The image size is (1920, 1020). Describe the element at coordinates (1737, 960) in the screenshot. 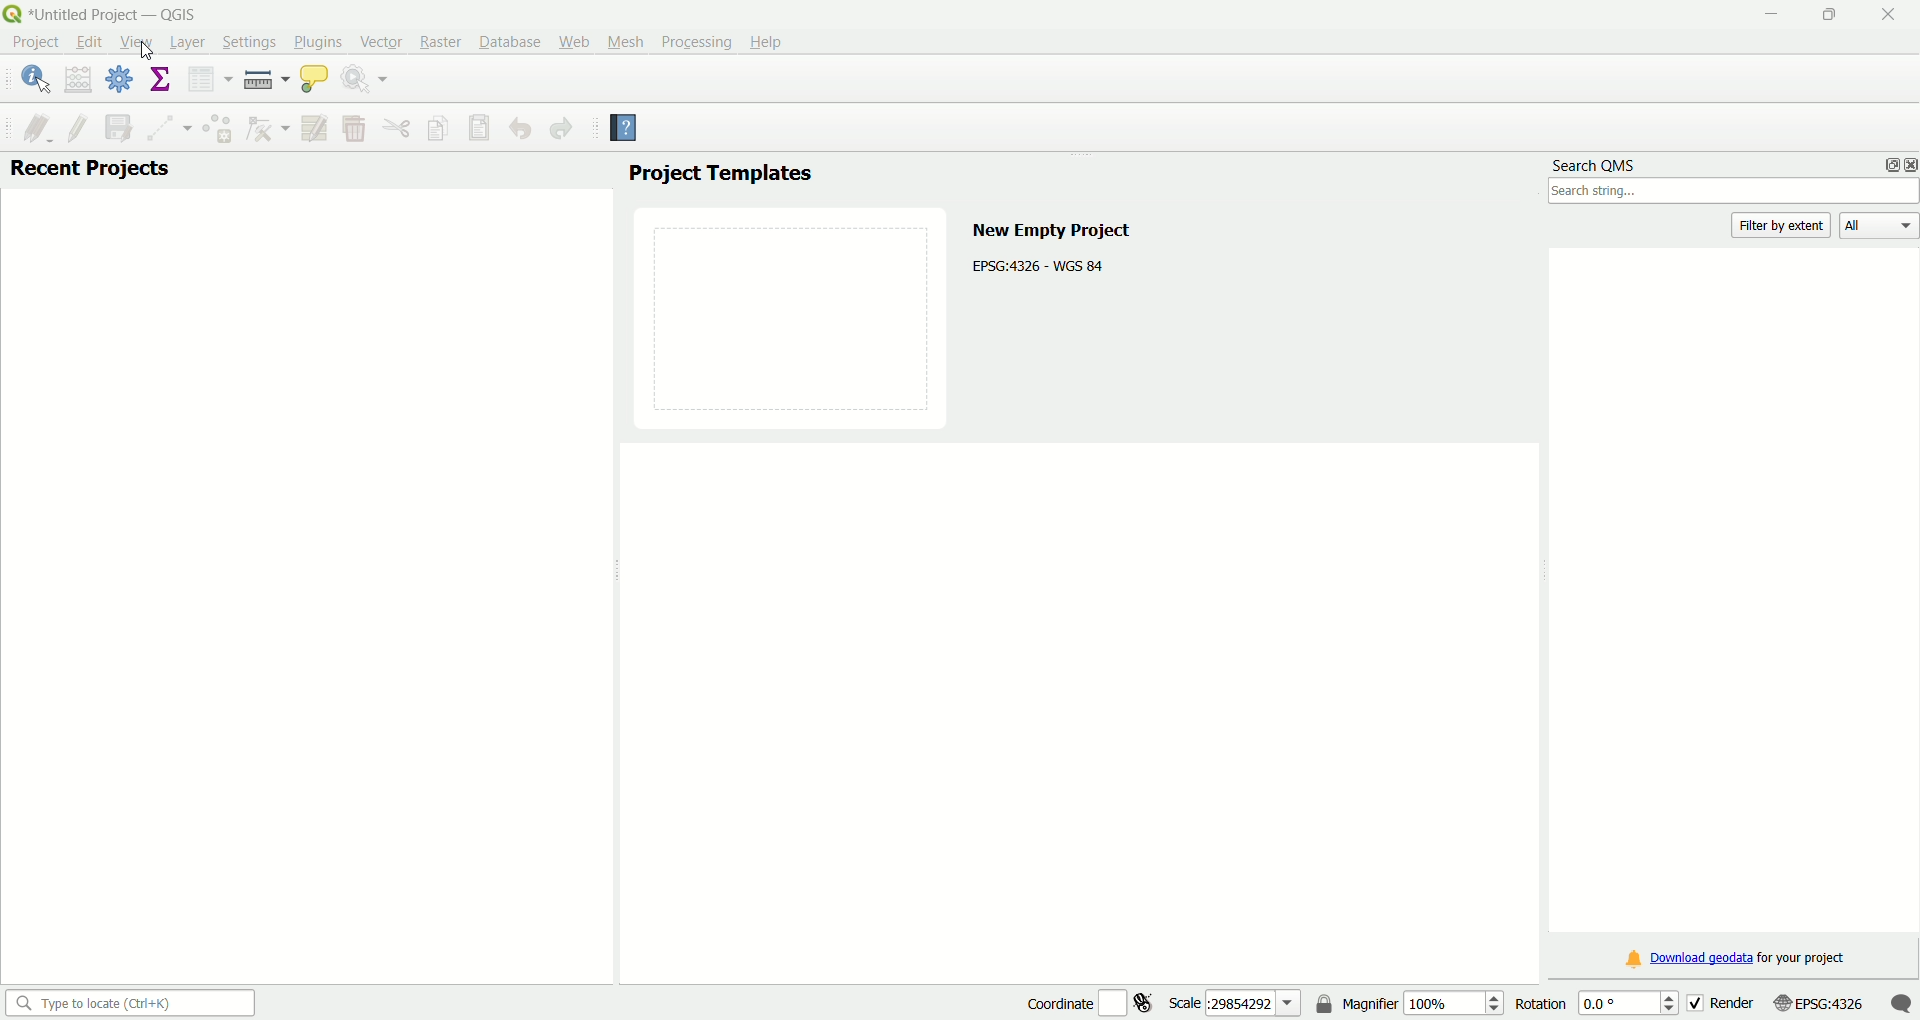

I see `Download geodata for your project` at that location.